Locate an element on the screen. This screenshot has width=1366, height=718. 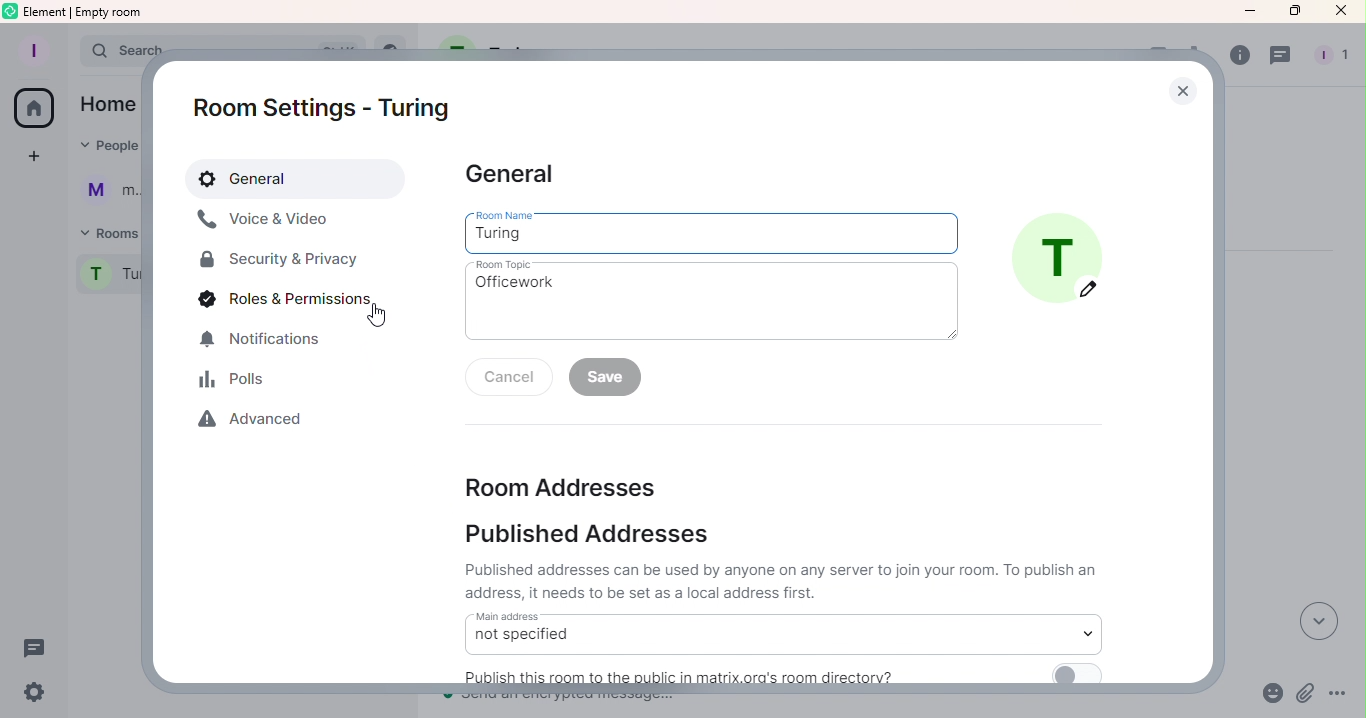
Close is located at coordinates (1181, 87).